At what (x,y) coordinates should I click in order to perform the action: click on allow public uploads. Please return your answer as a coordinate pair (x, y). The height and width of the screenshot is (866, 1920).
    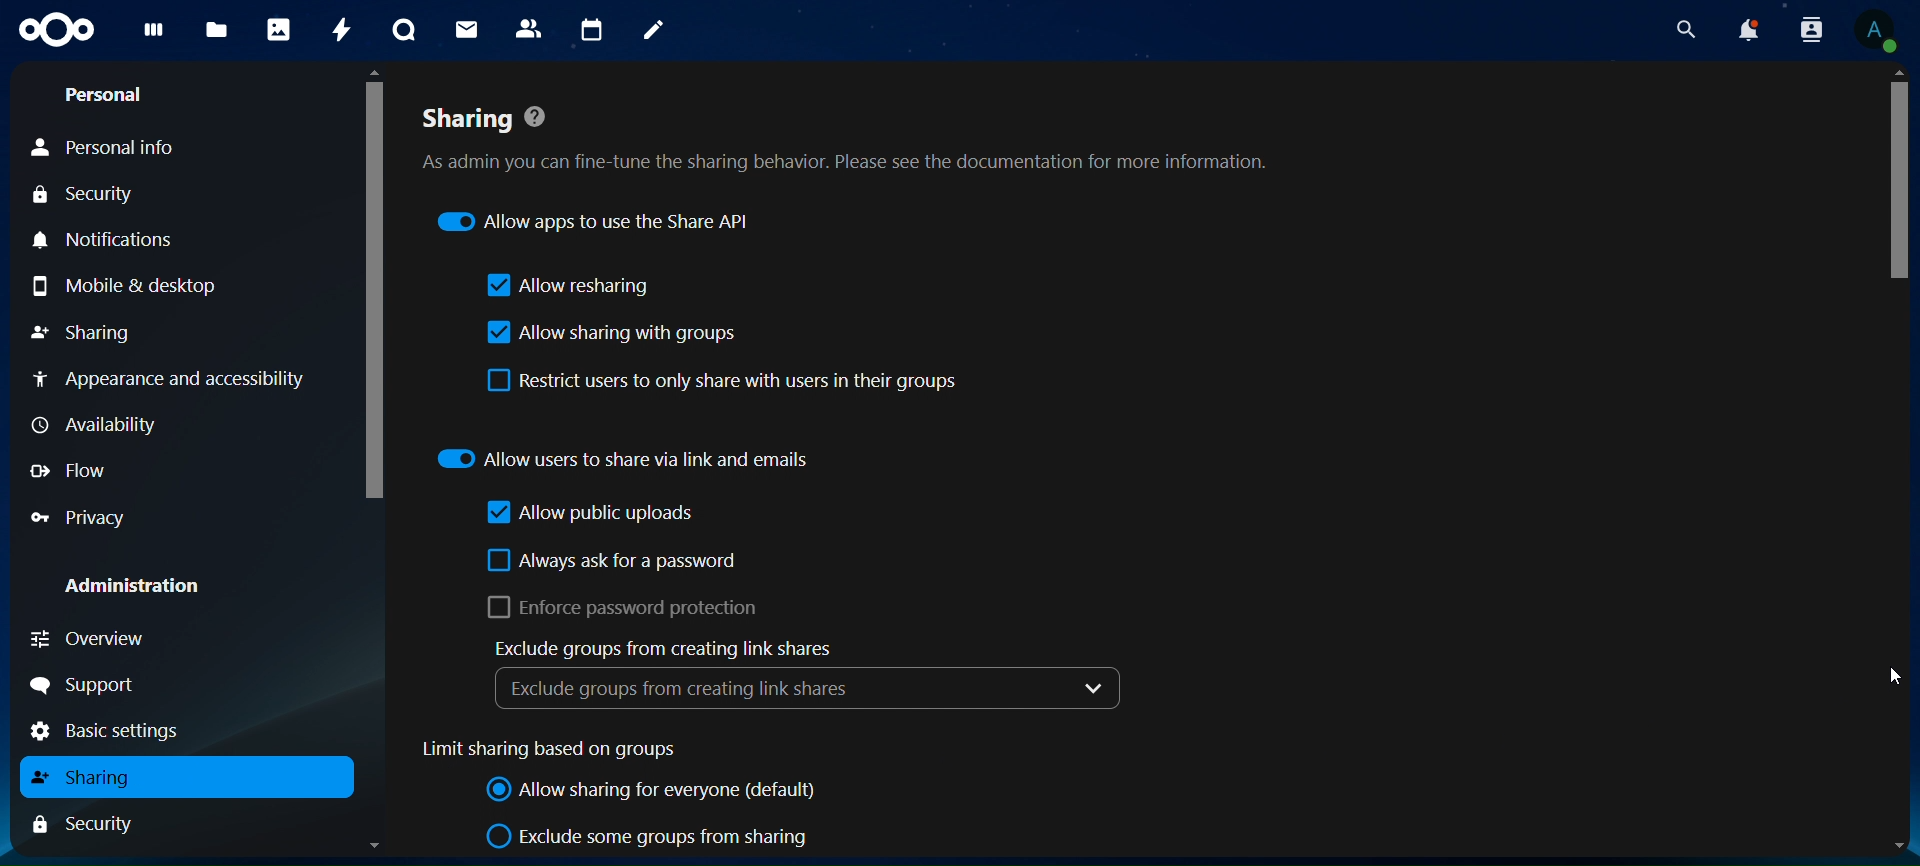
    Looking at the image, I should click on (594, 515).